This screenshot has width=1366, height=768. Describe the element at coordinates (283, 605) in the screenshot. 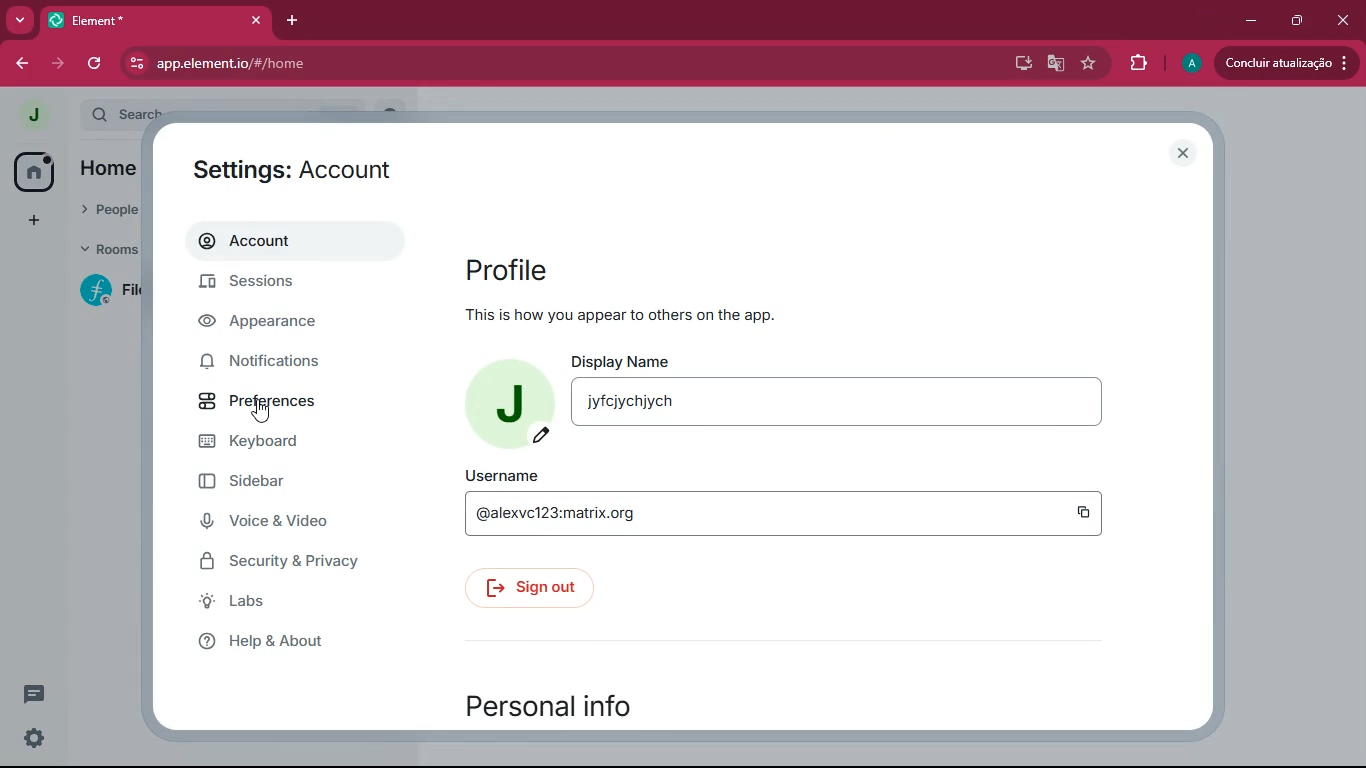

I see `labs` at that location.